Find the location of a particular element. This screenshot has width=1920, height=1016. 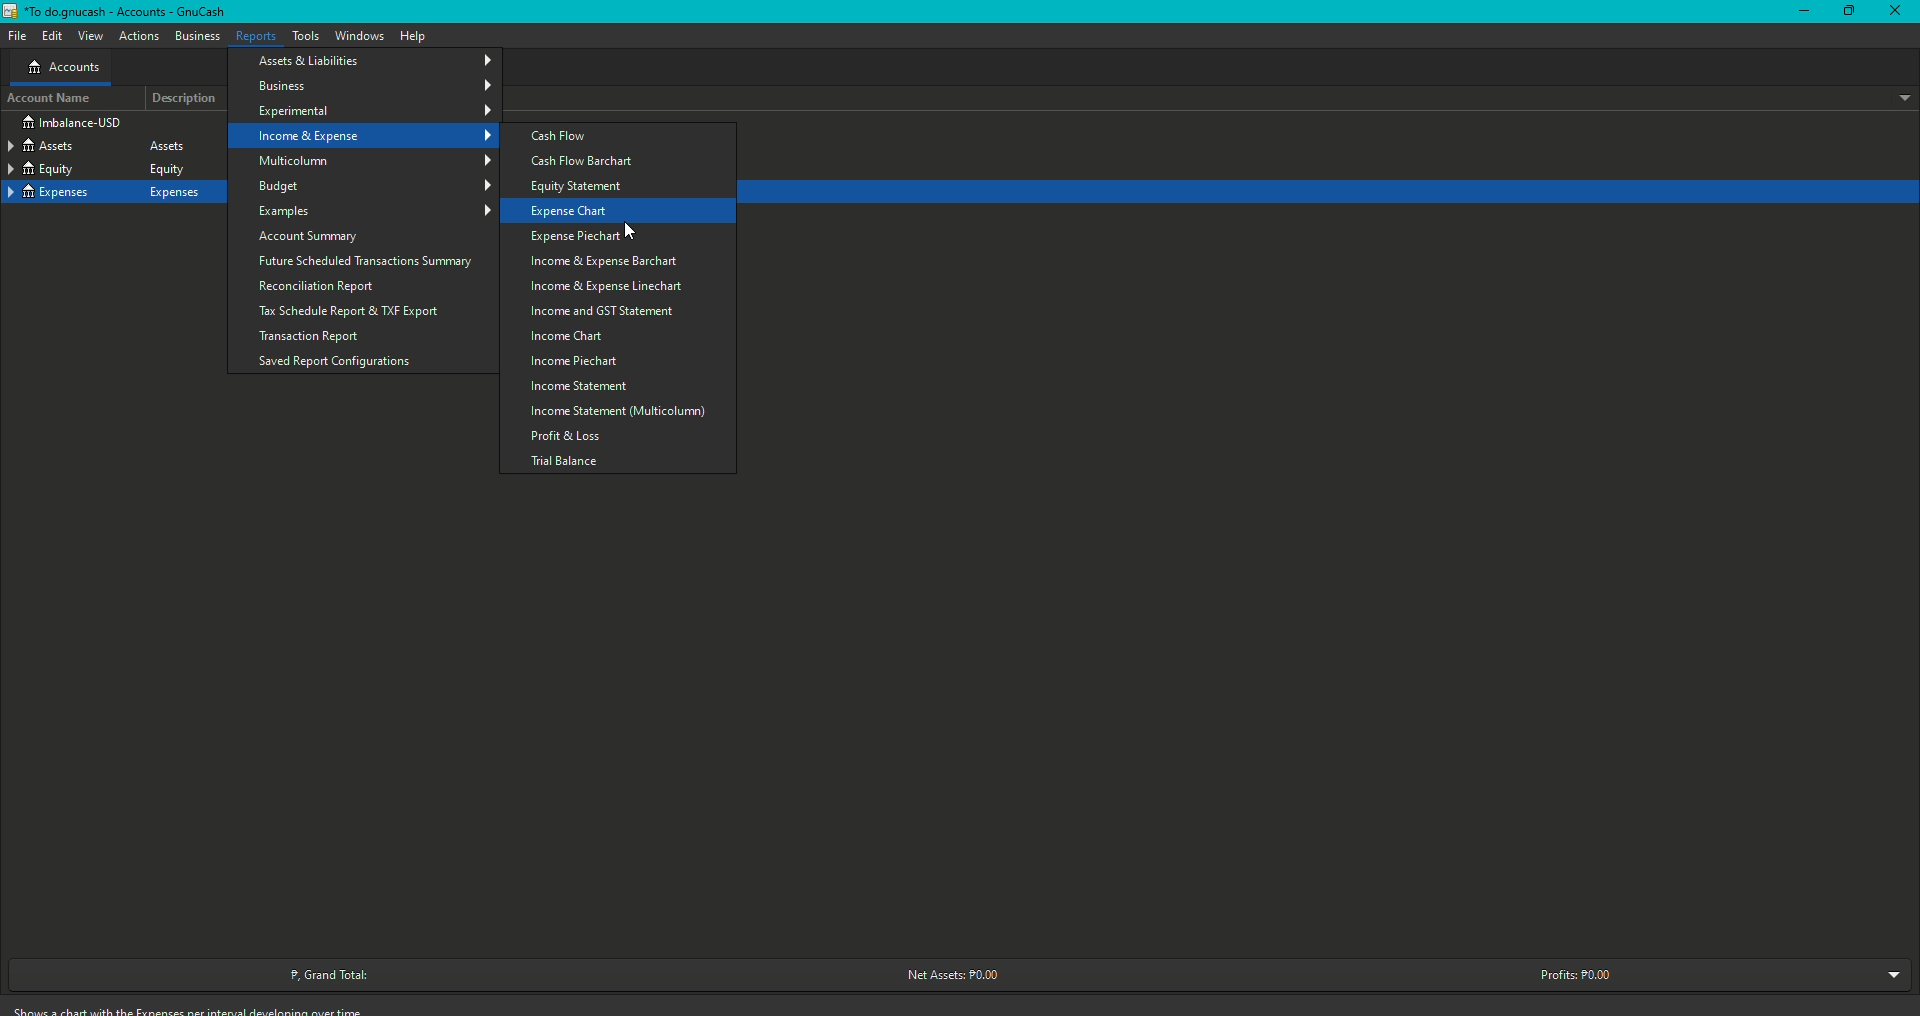

Income and Expense is located at coordinates (375, 135).